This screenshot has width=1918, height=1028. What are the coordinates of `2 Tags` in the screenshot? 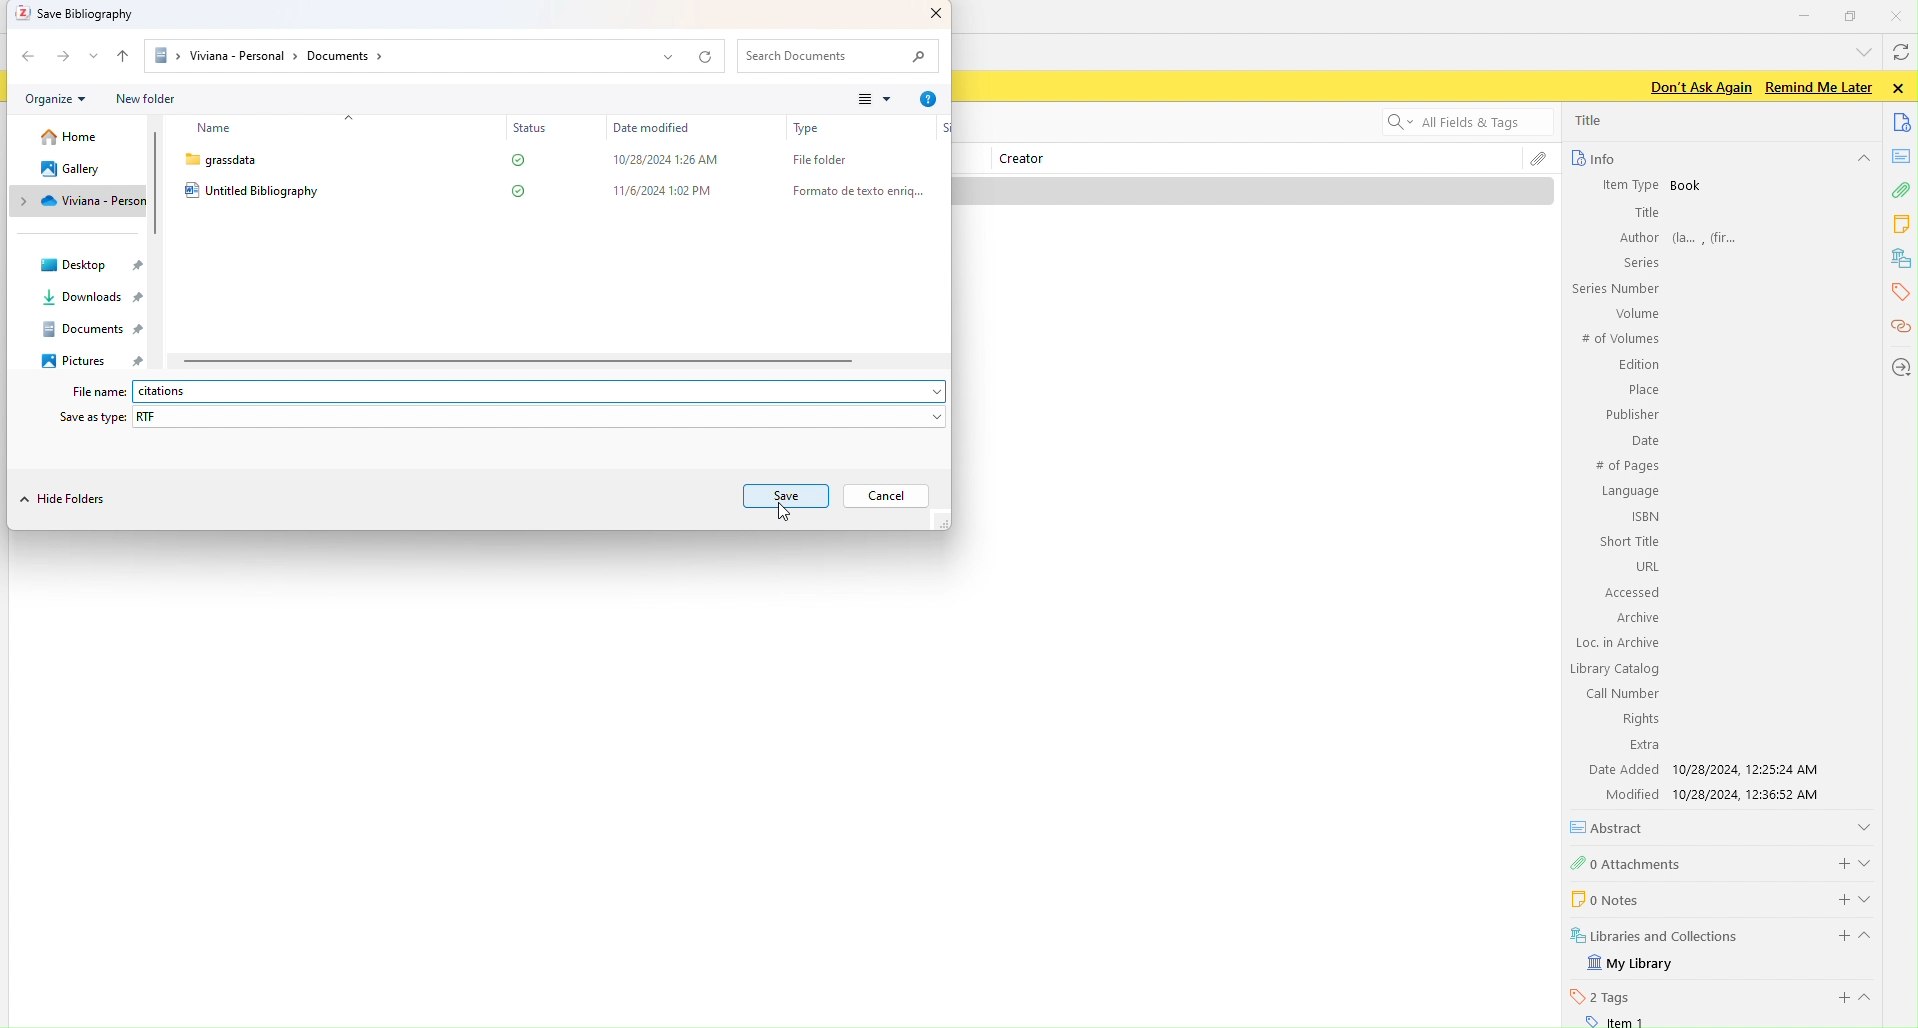 It's located at (1601, 996).